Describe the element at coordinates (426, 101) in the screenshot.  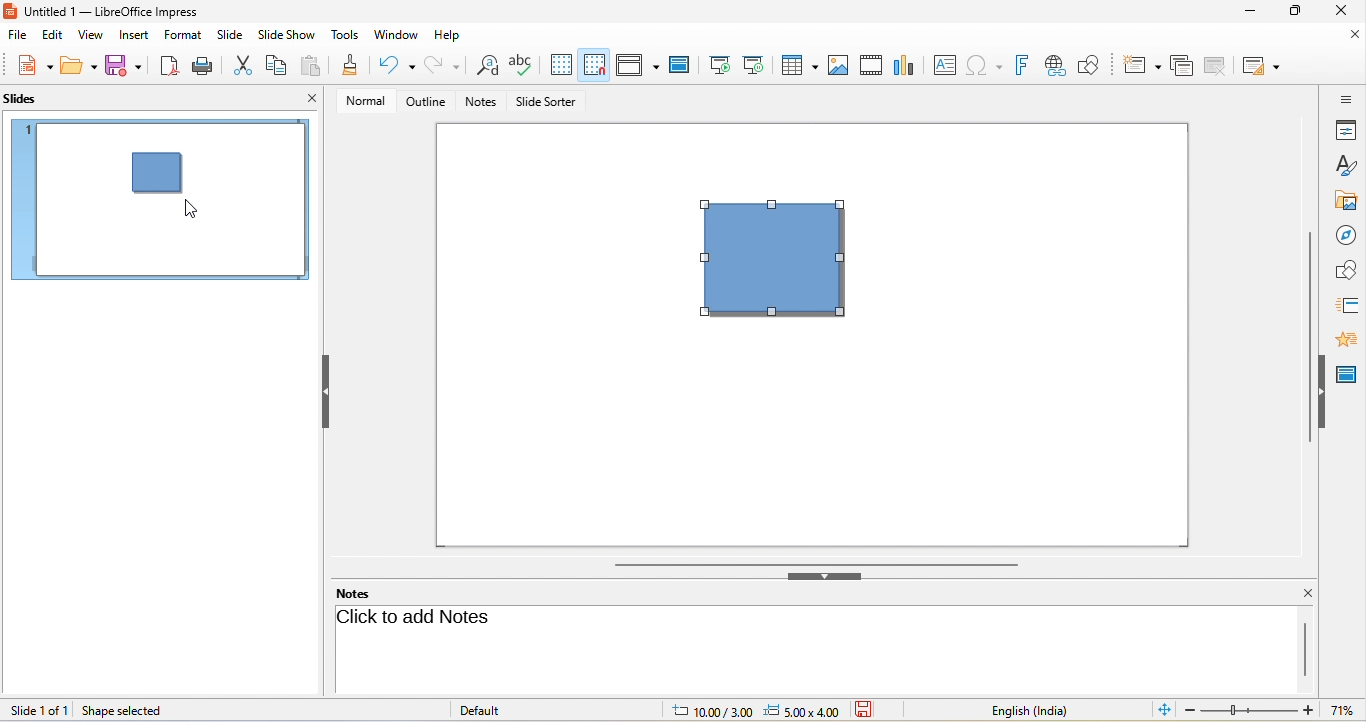
I see `outline` at that location.